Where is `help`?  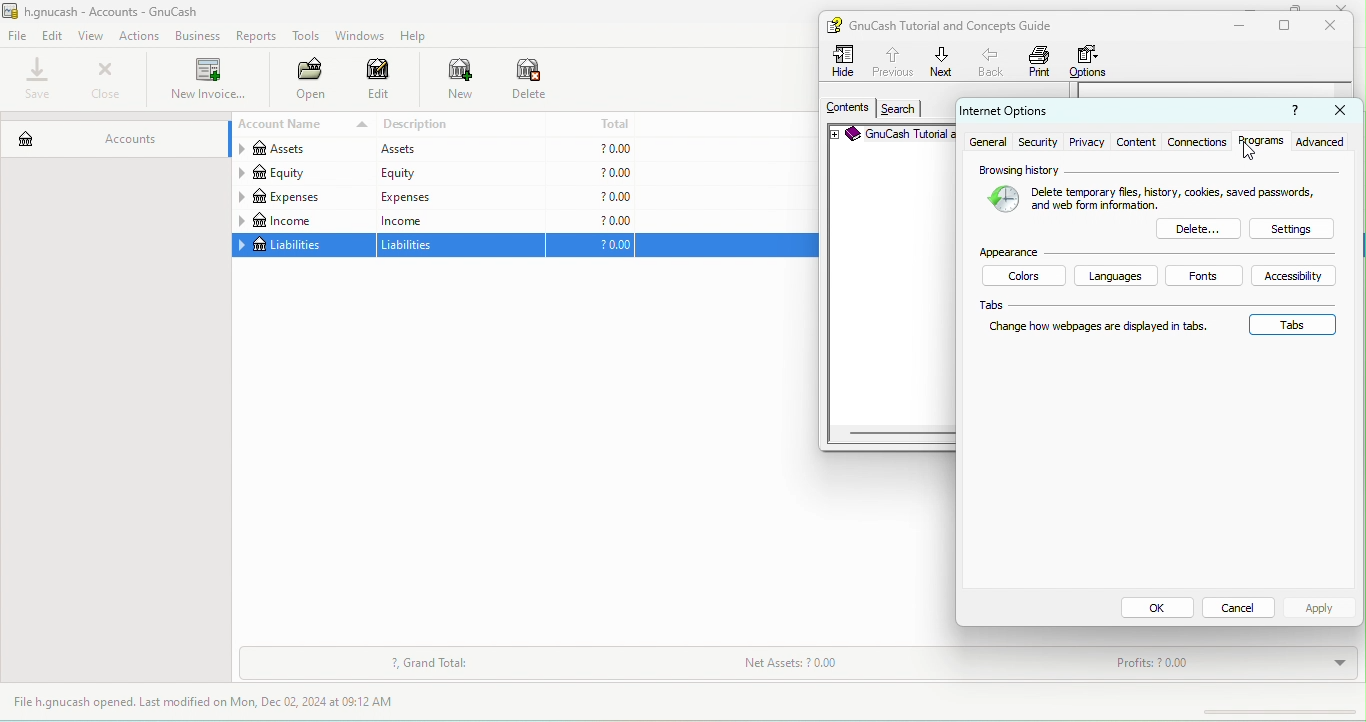
help is located at coordinates (418, 36).